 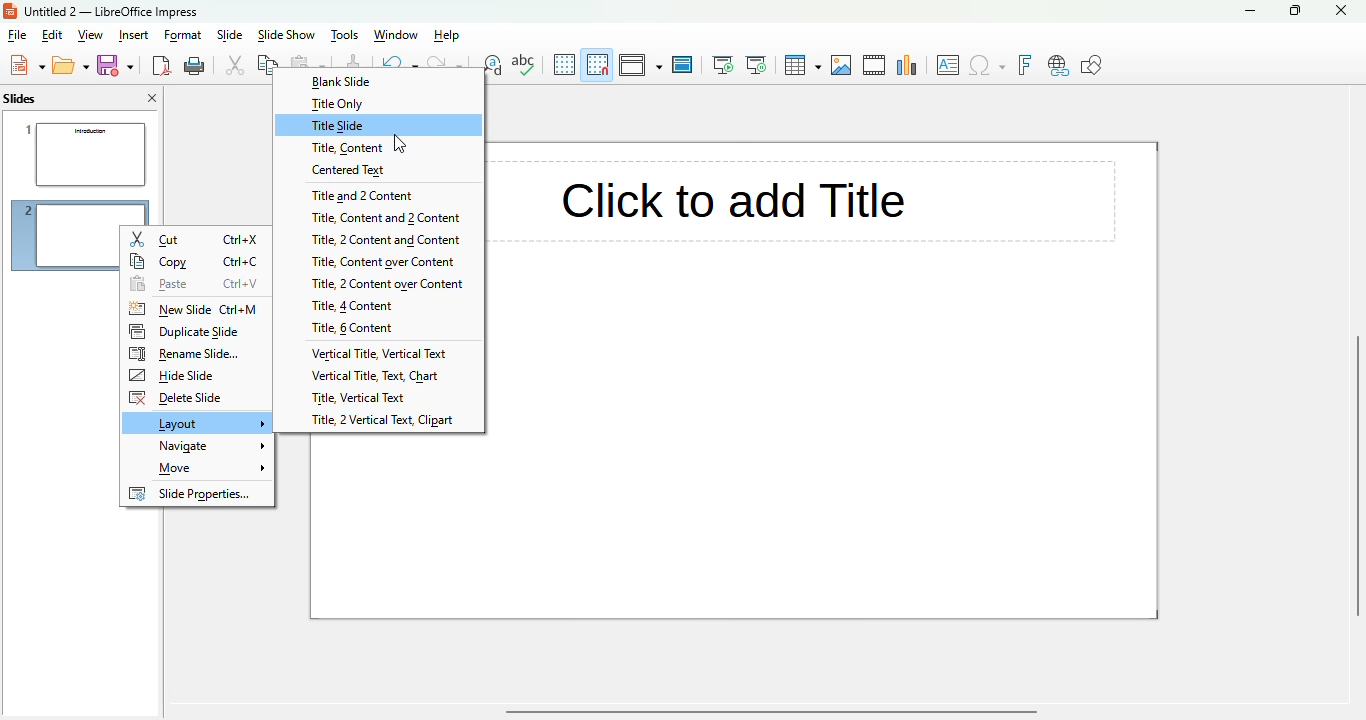 I want to click on insert, so click(x=133, y=36).